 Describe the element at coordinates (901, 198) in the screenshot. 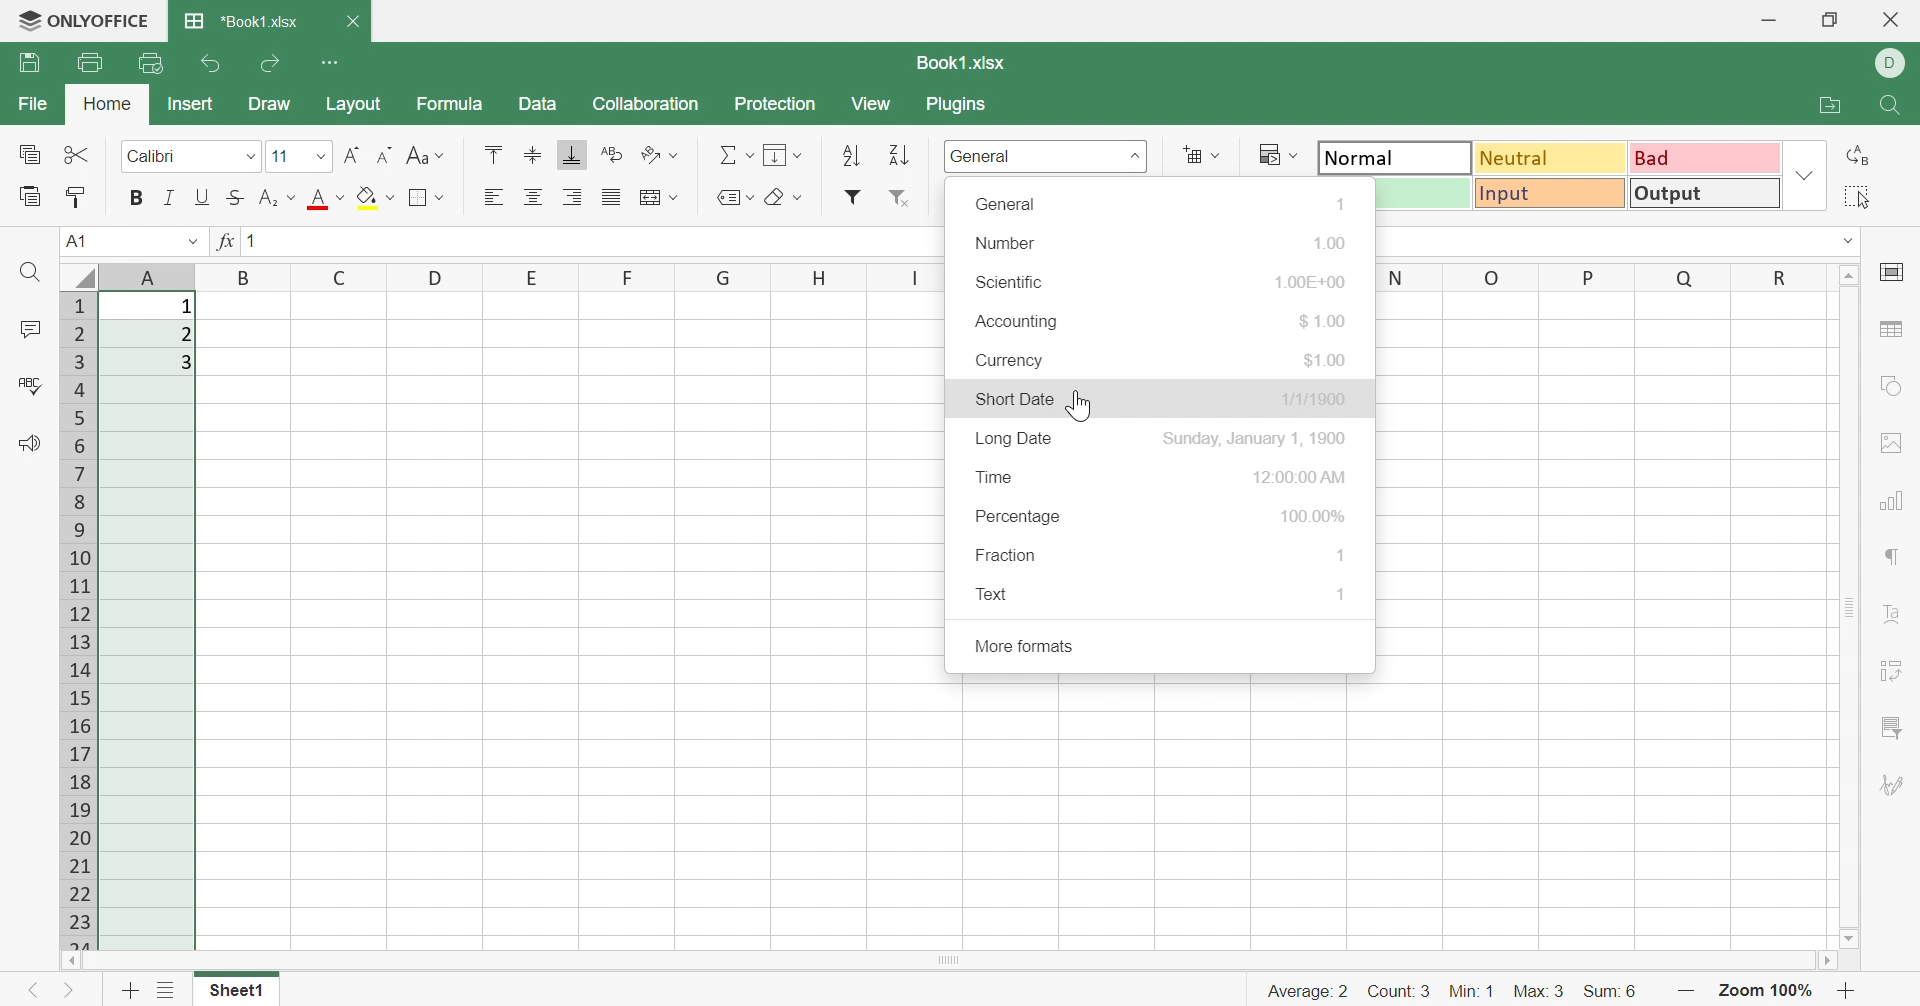

I see `Remove filter` at that location.